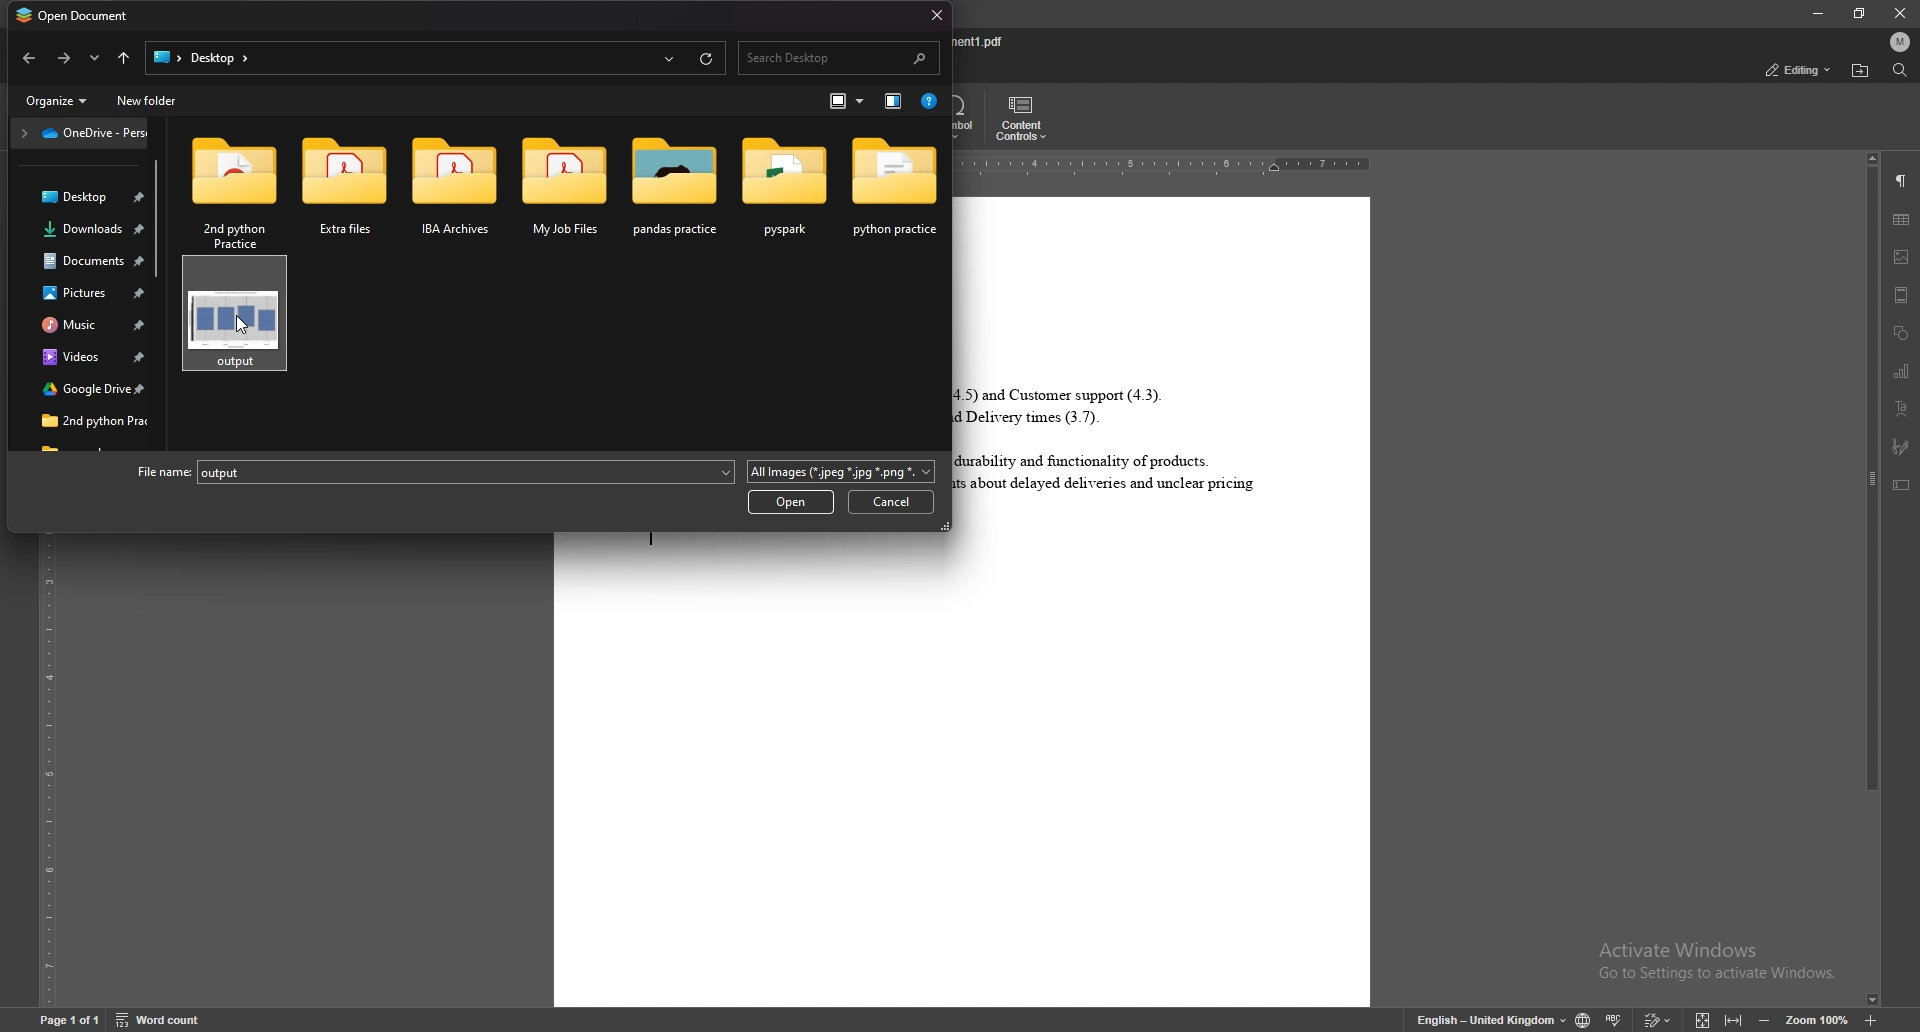 The image size is (1920, 1032). Describe the element at coordinates (1868, 1020) in the screenshot. I see `increase zoom` at that location.